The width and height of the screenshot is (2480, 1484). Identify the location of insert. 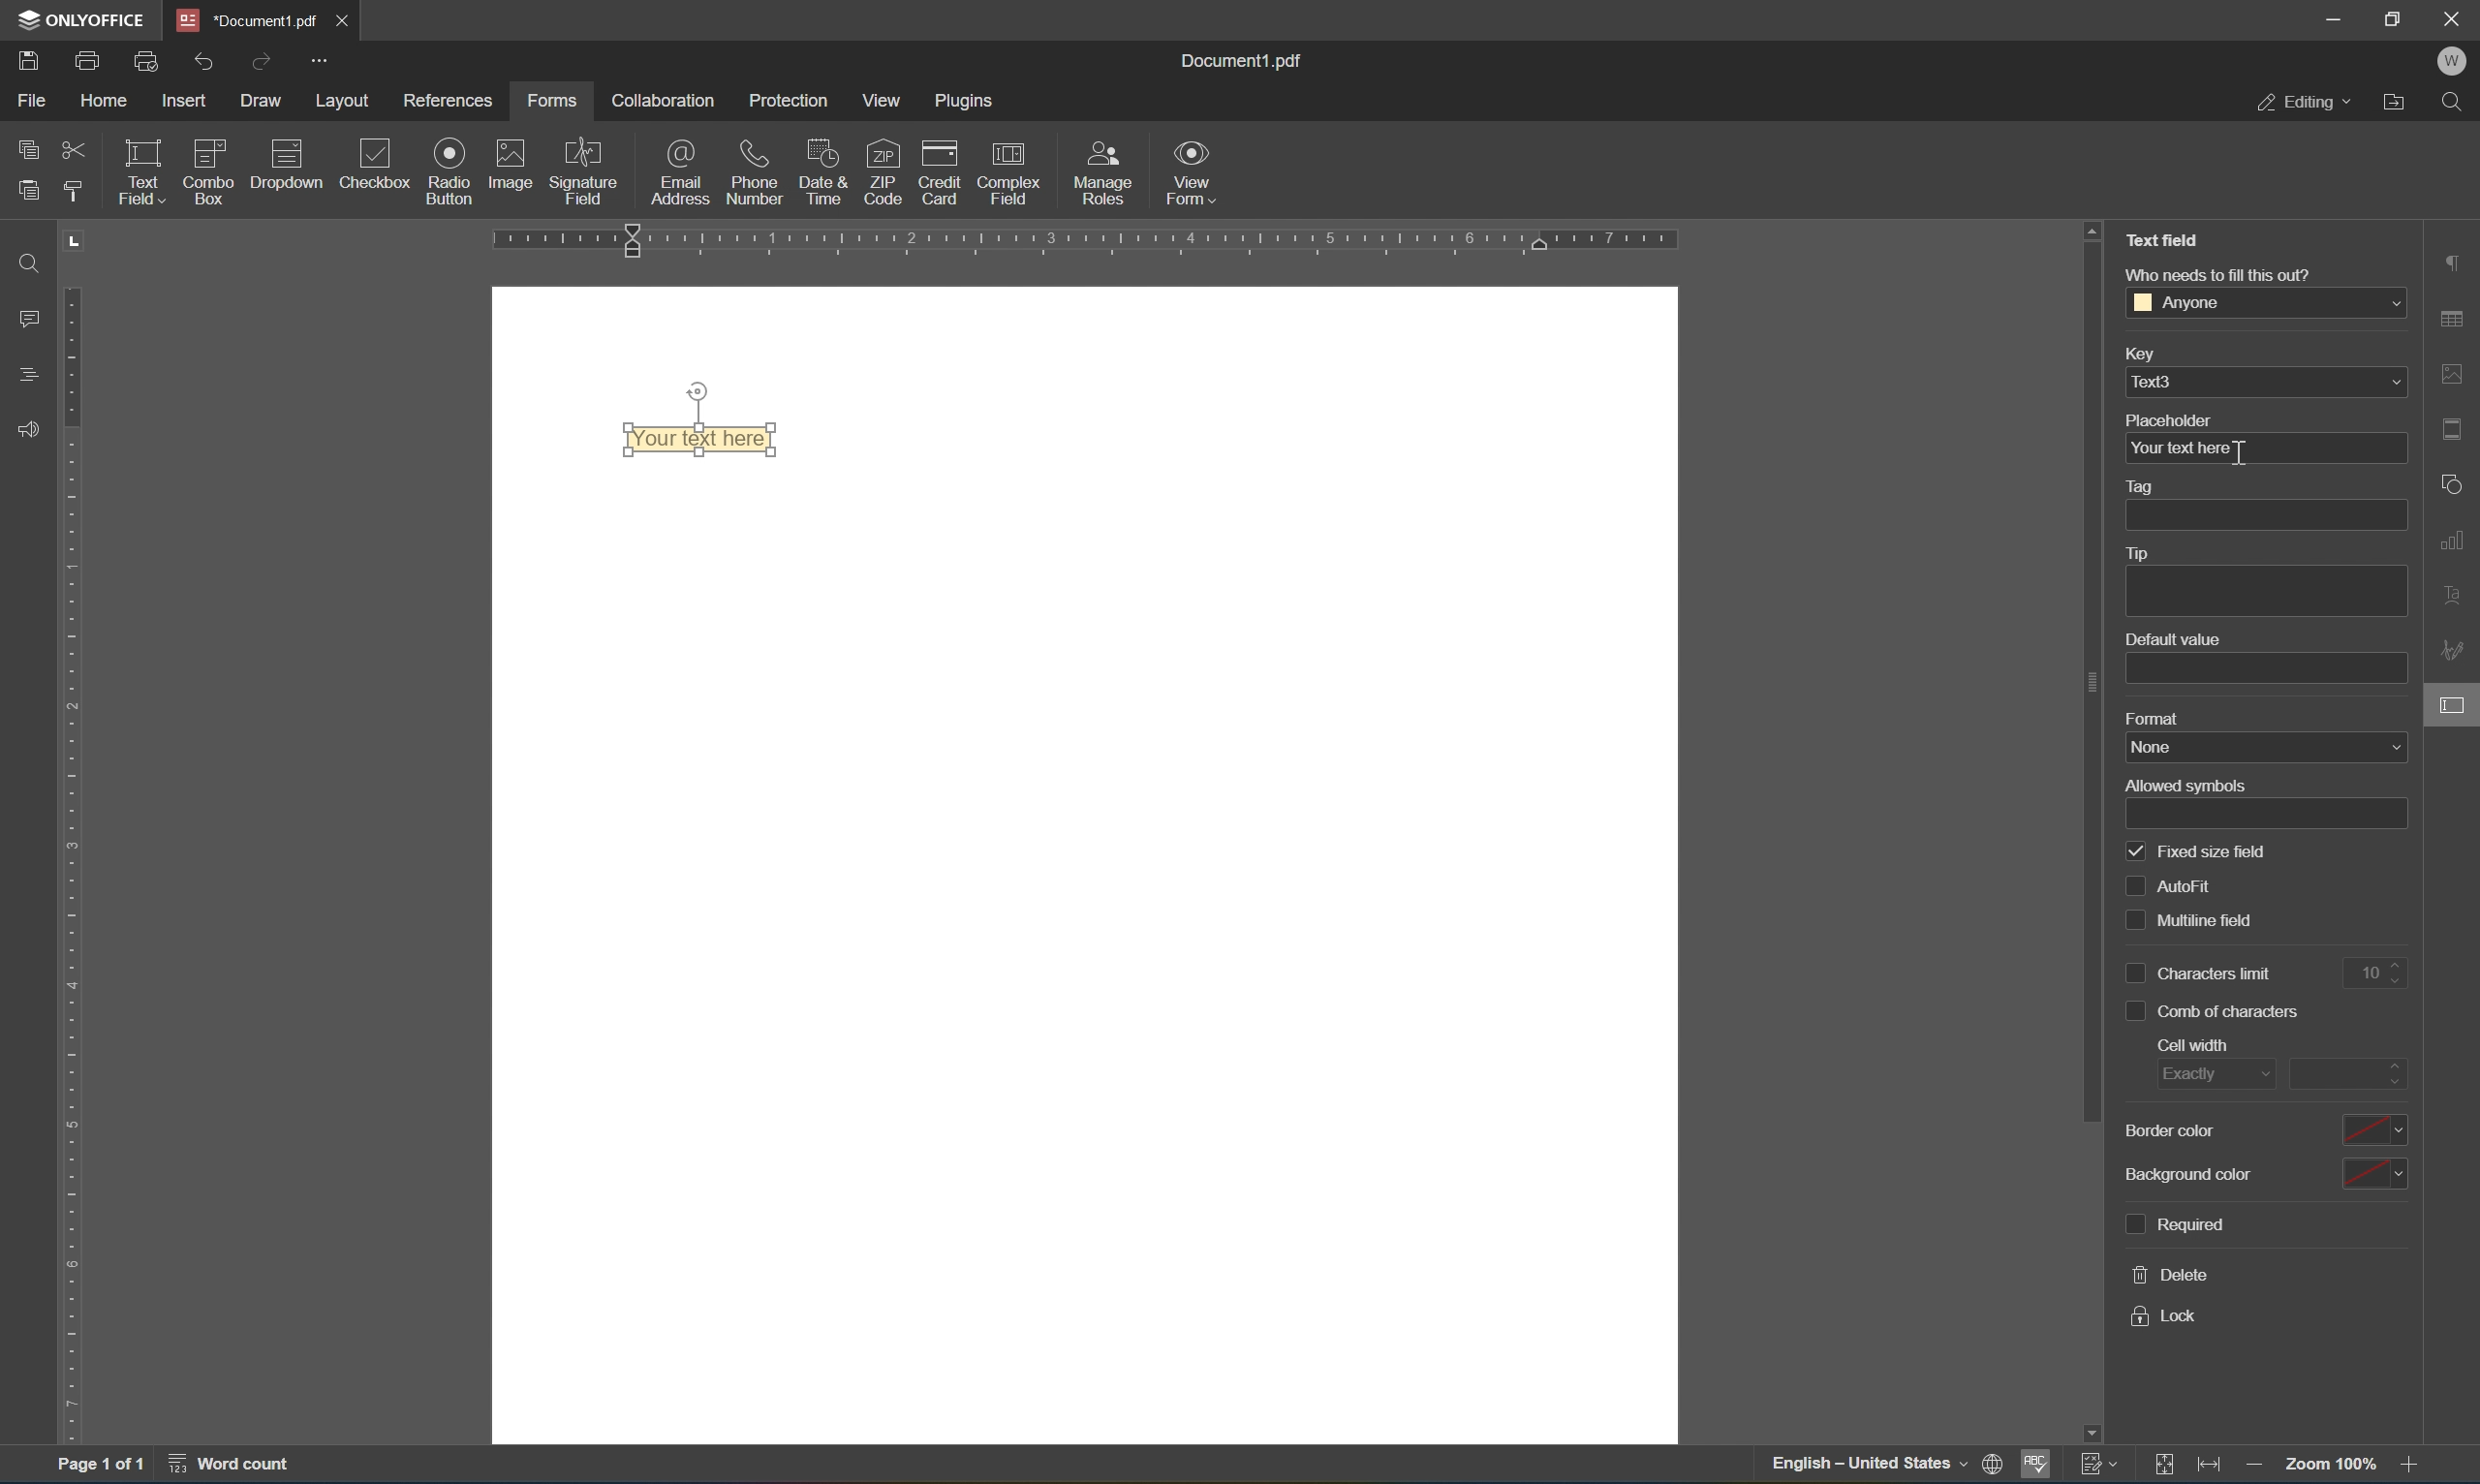
(187, 100).